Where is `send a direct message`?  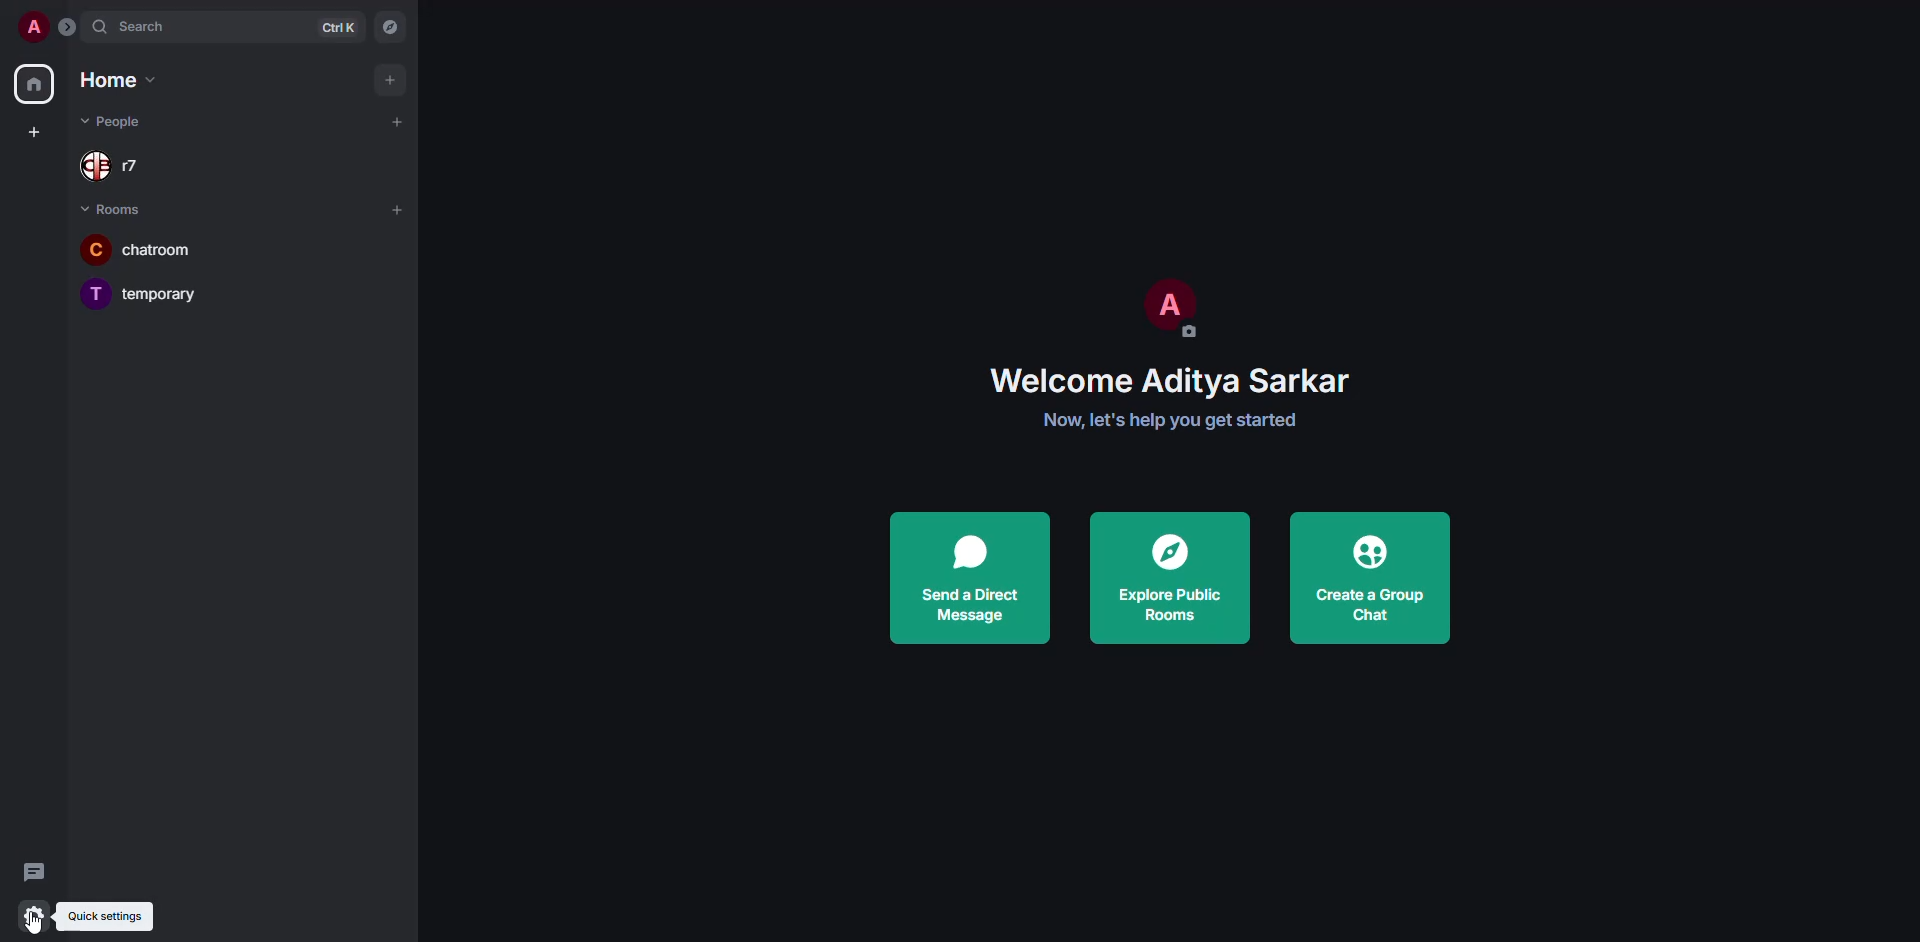
send a direct message is located at coordinates (972, 573).